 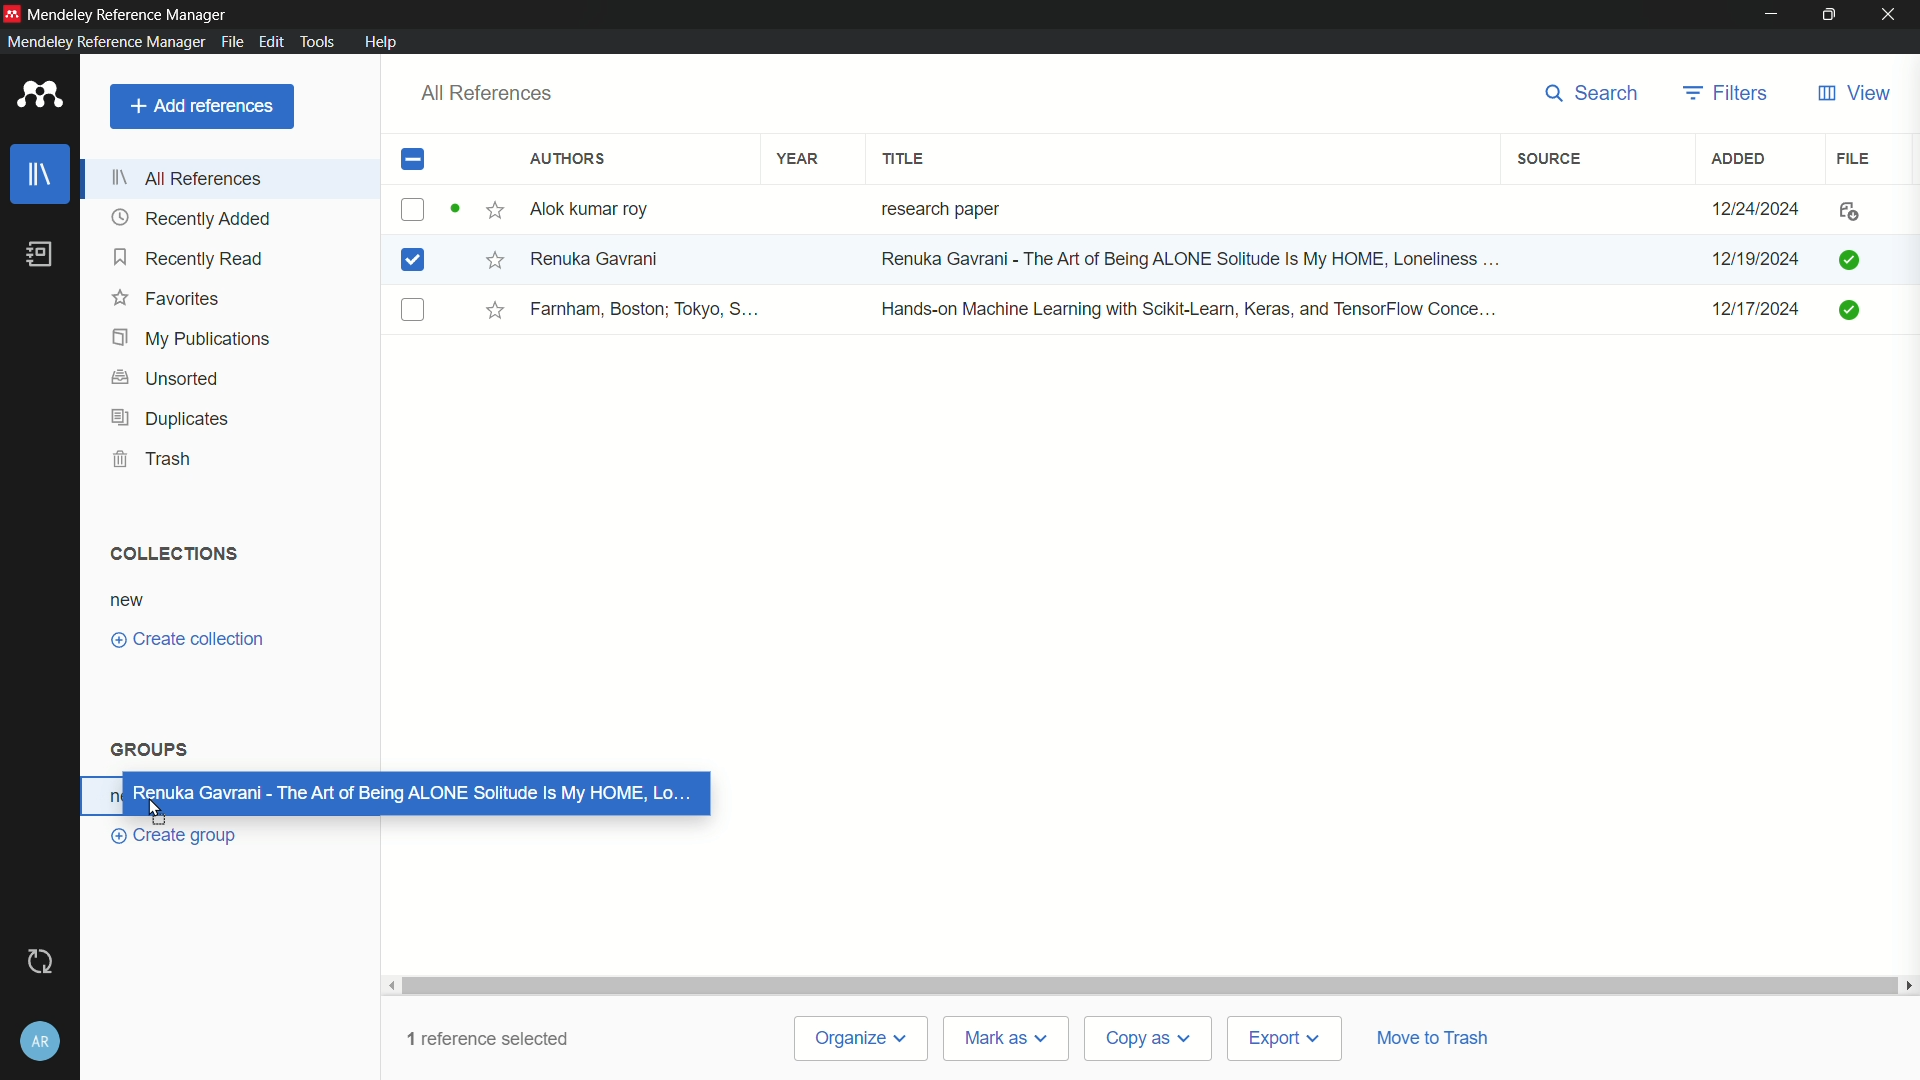 What do you see at coordinates (1548, 159) in the screenshot?
I see `source` at bounding box center [1548, 159].